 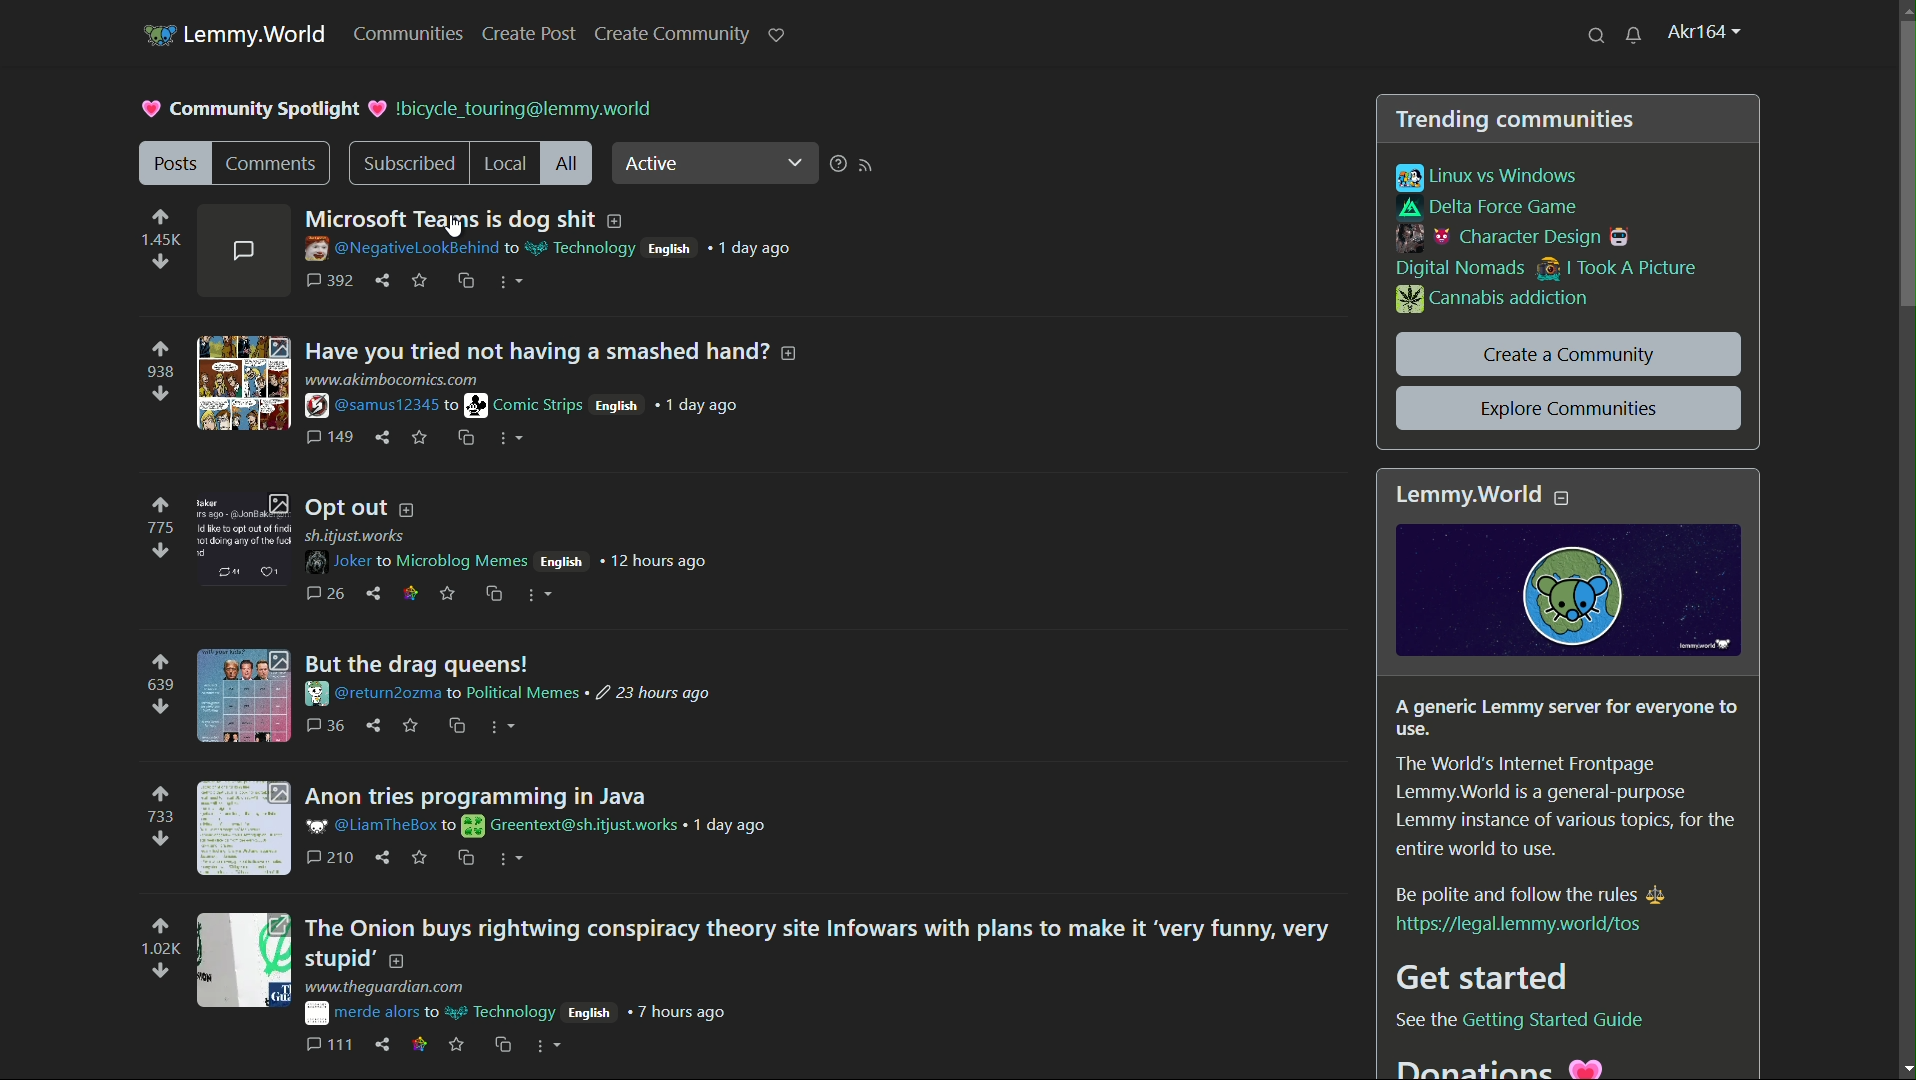 I want to click on cannabis addiction, so click(x=1493, y=300).